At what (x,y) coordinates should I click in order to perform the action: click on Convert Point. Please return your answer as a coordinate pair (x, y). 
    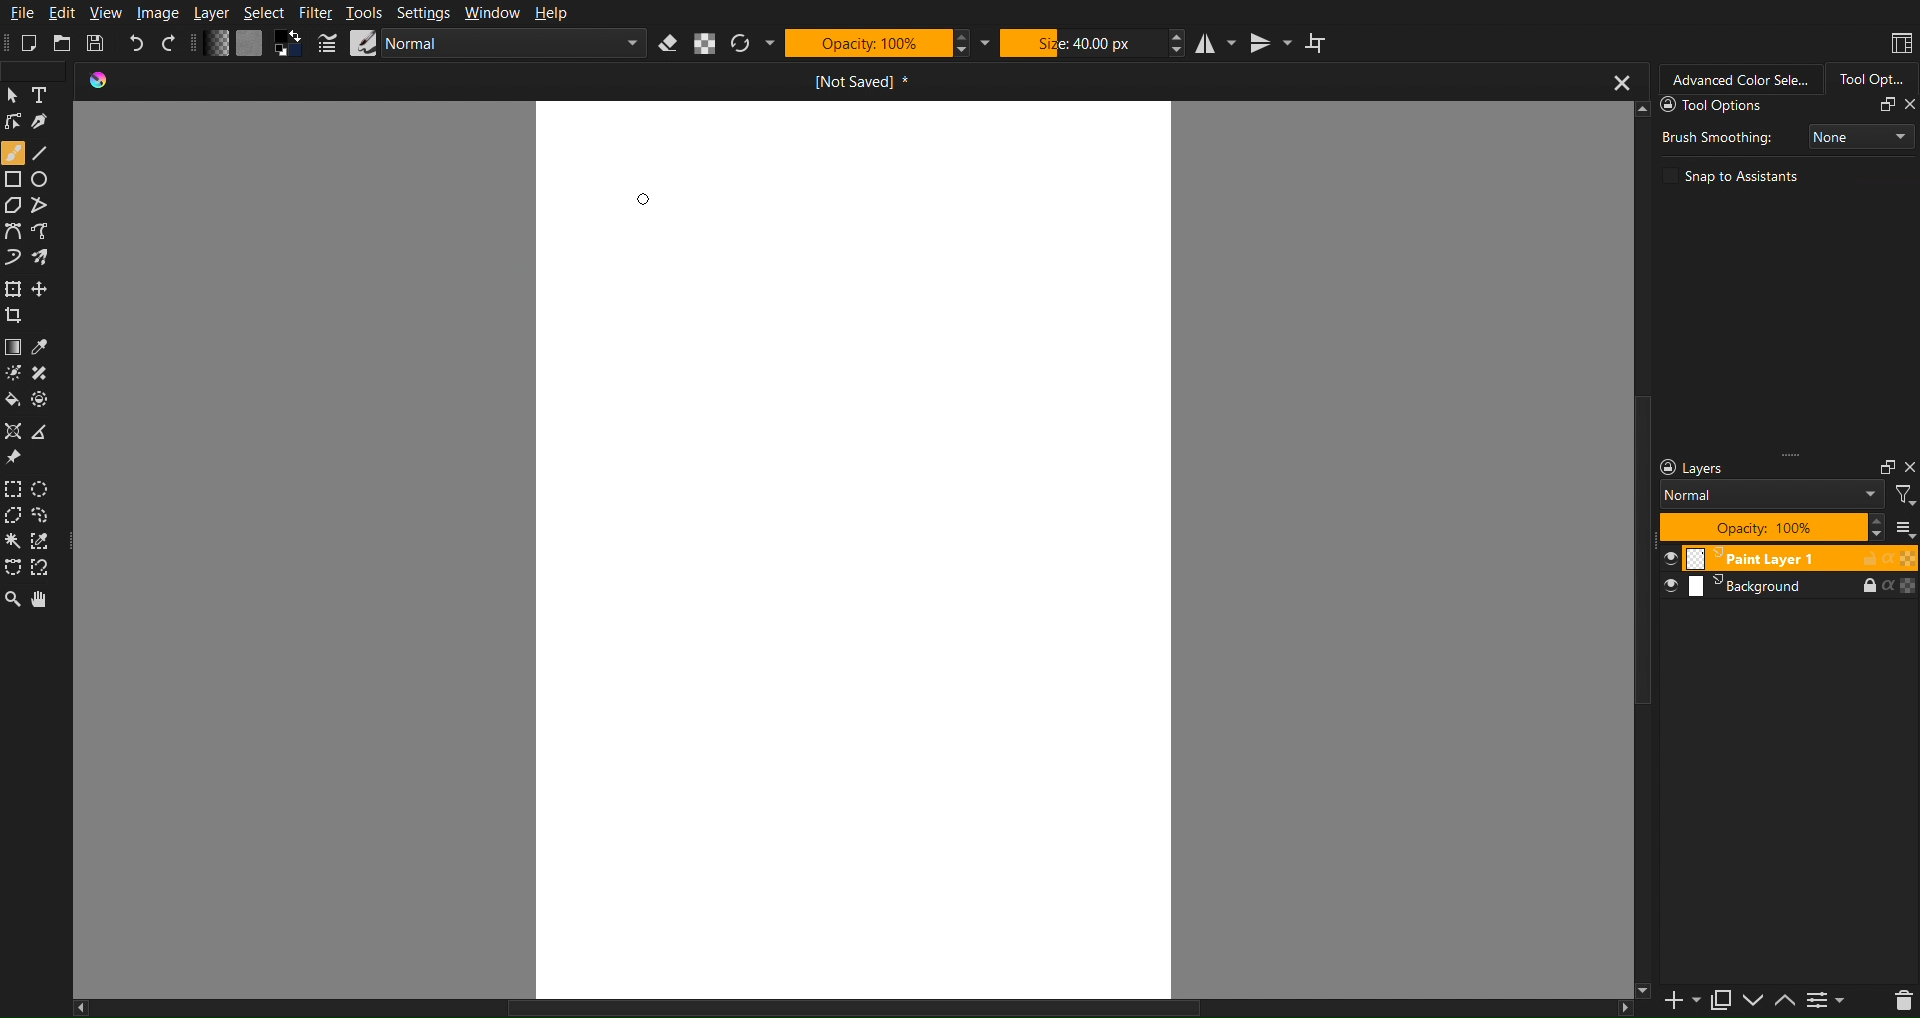
    Looking at the image, I should click on (48, 432).